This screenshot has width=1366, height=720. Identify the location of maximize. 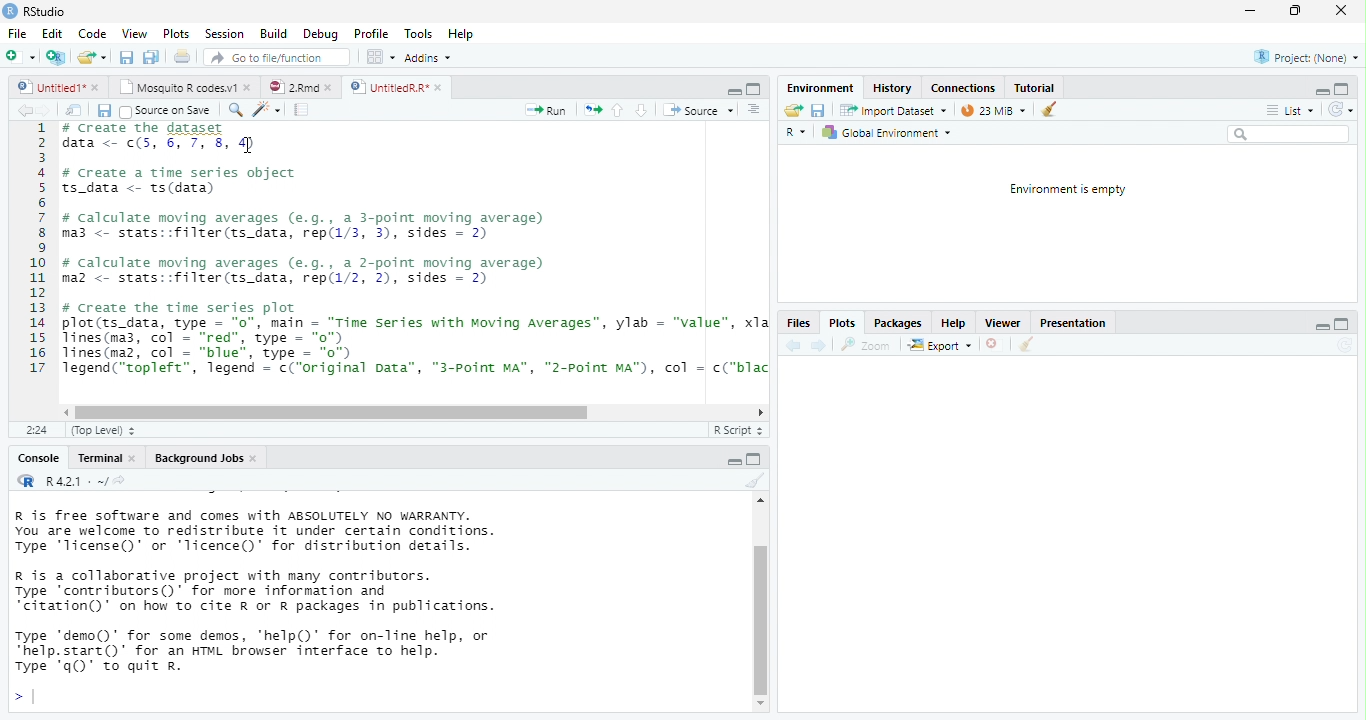
(1340, 325).